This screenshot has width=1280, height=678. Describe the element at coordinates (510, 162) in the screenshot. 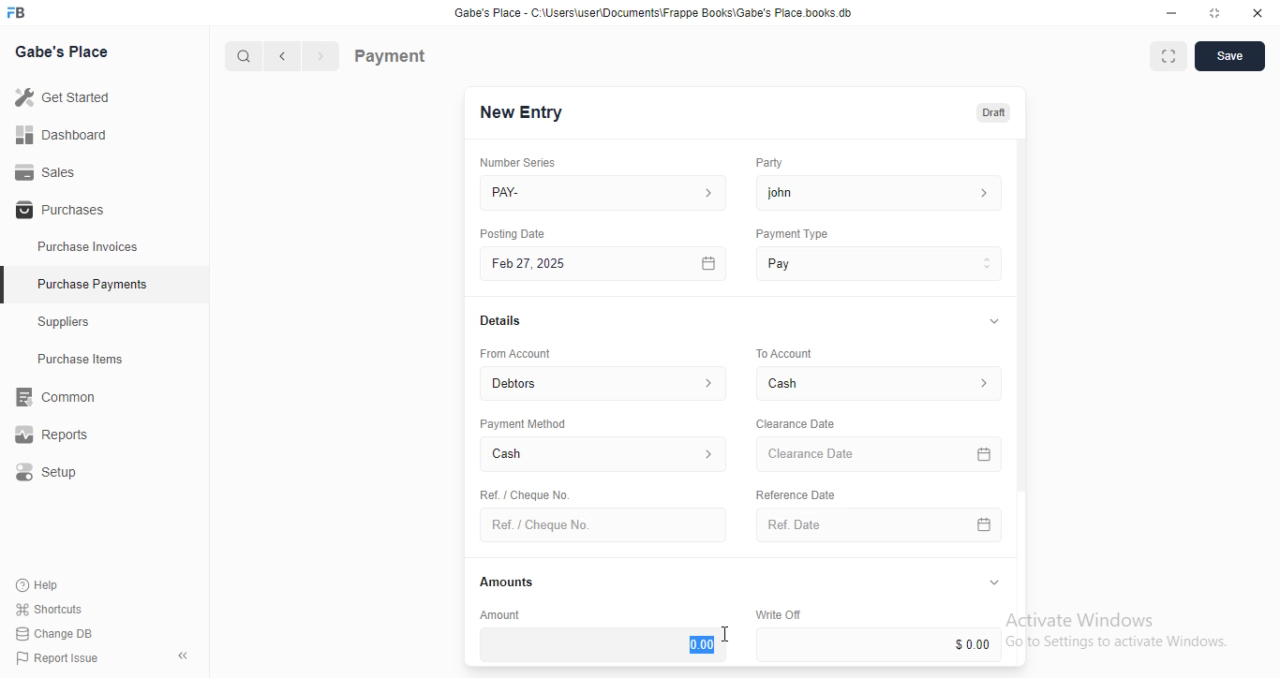

I see `Number Series` at that location.